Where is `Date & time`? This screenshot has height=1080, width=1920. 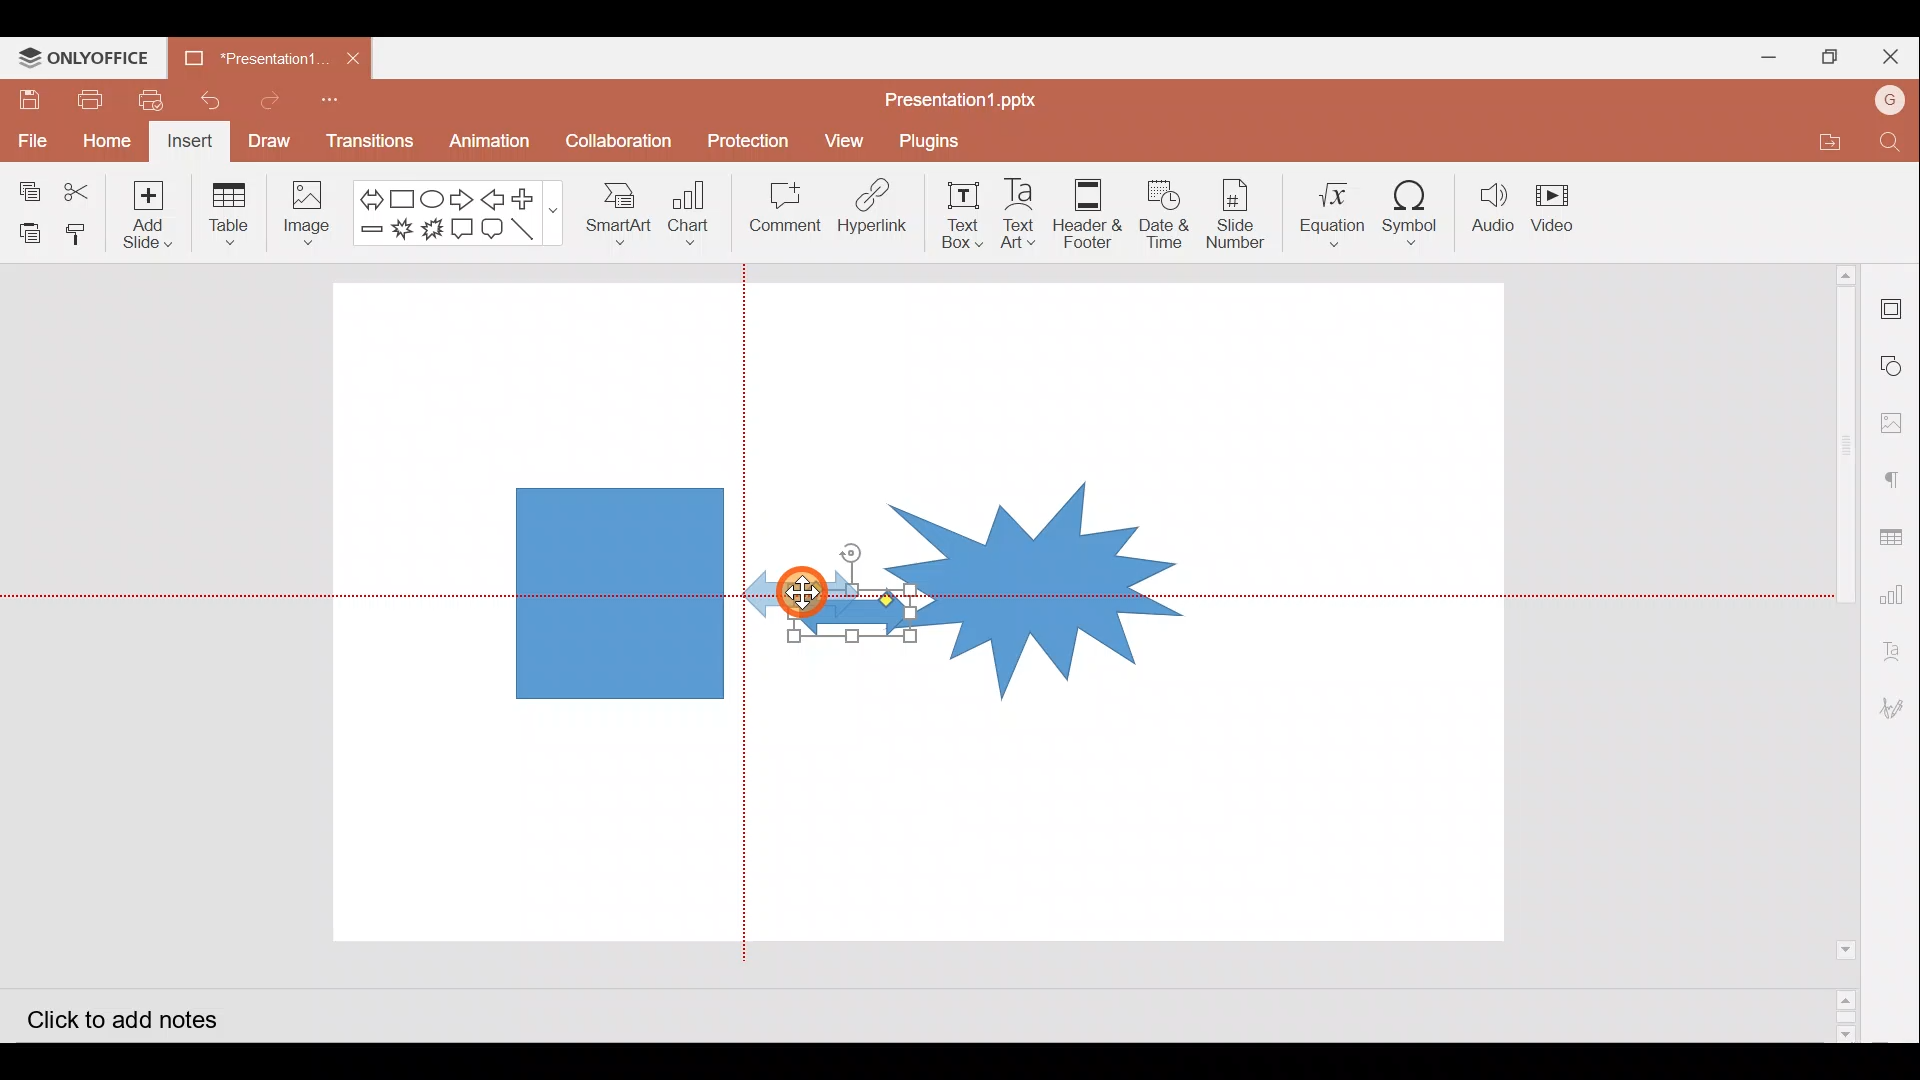
Date & time is located at coordinates (1165, 214).